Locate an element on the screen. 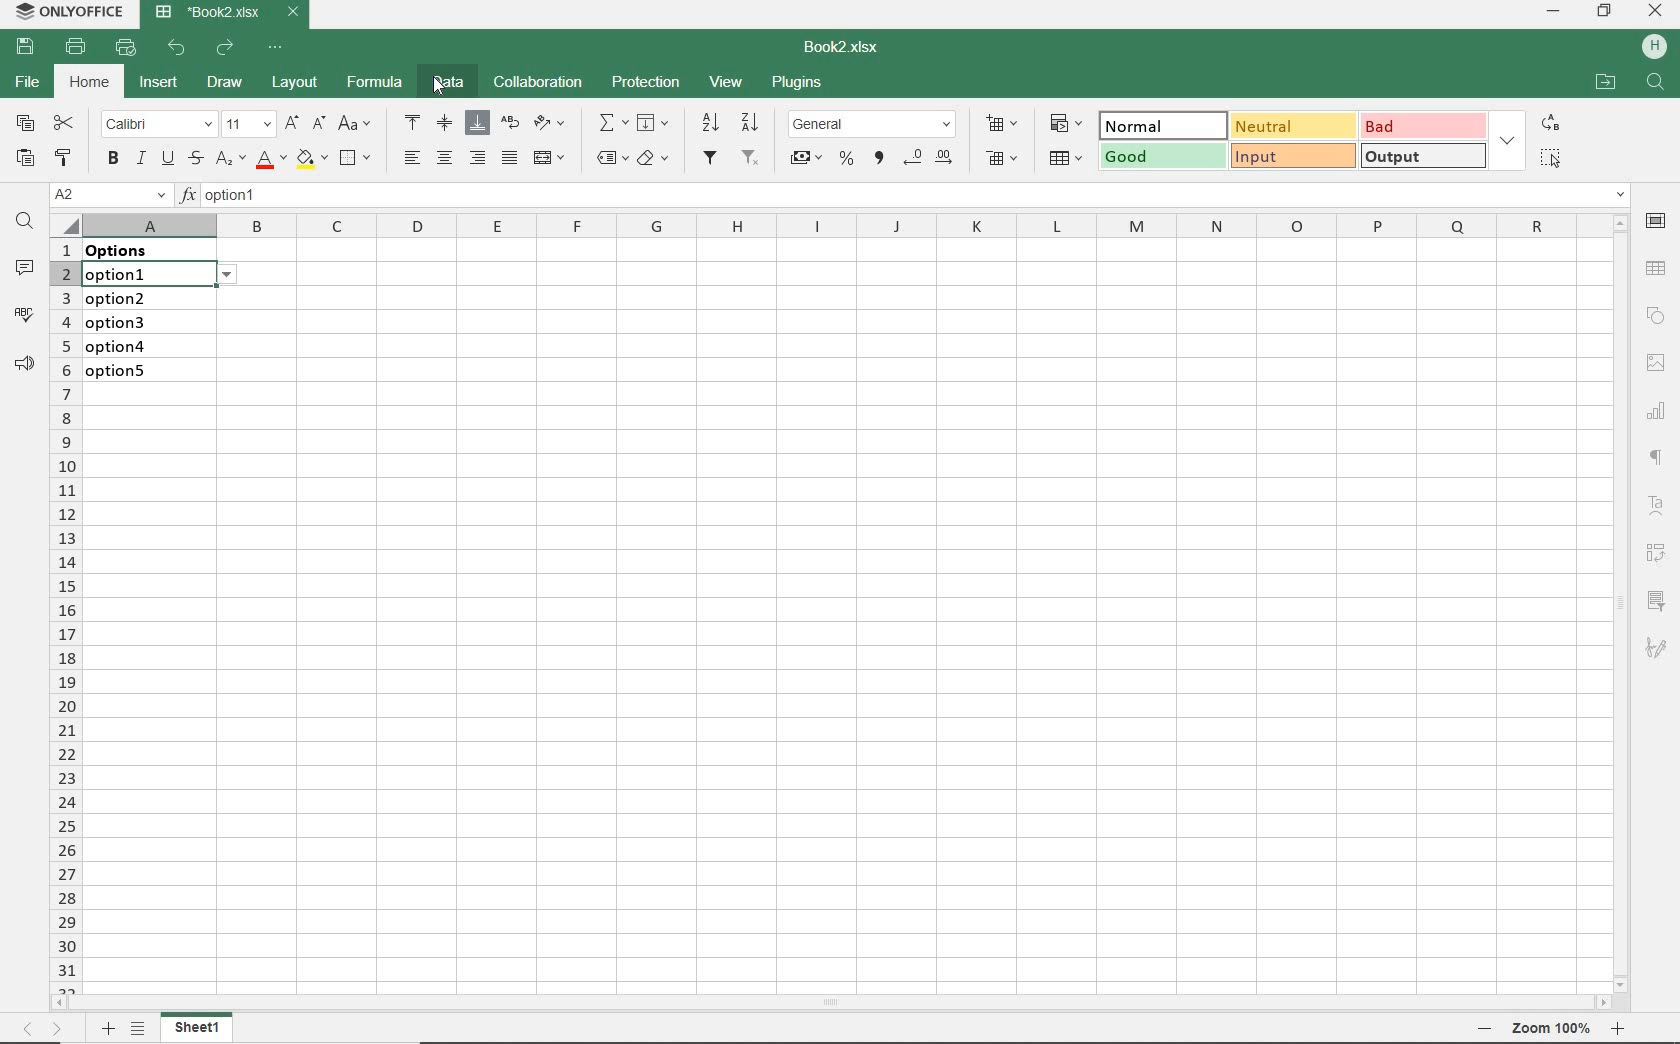 This screenshot has width=1680, height=1044. ALIGN MIDDLE is located at coordinates (442, 124).